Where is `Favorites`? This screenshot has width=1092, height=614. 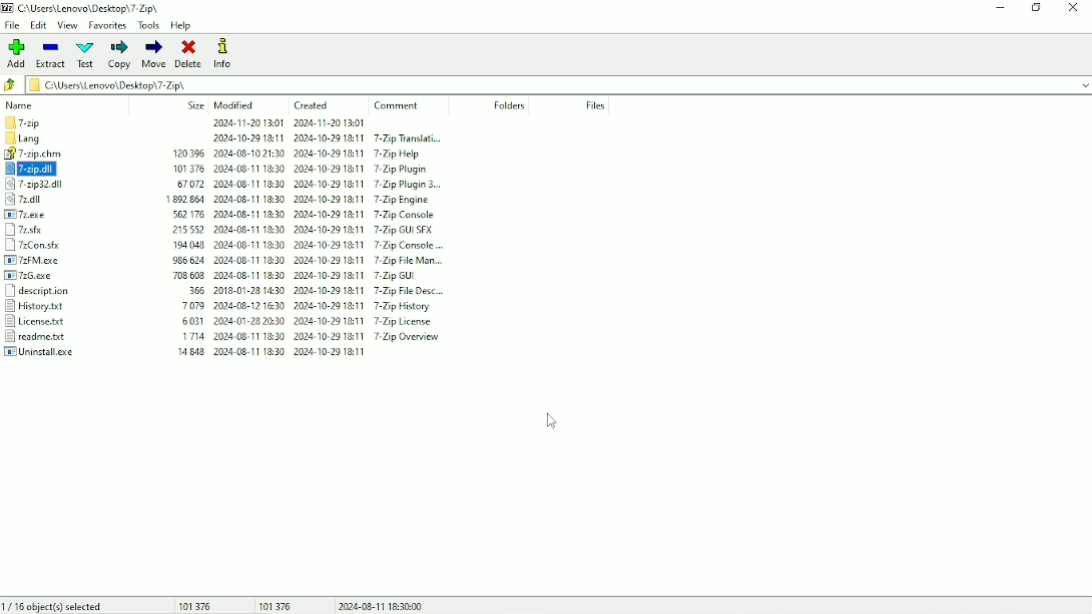
Favorites is located at coordinates (107, 25).